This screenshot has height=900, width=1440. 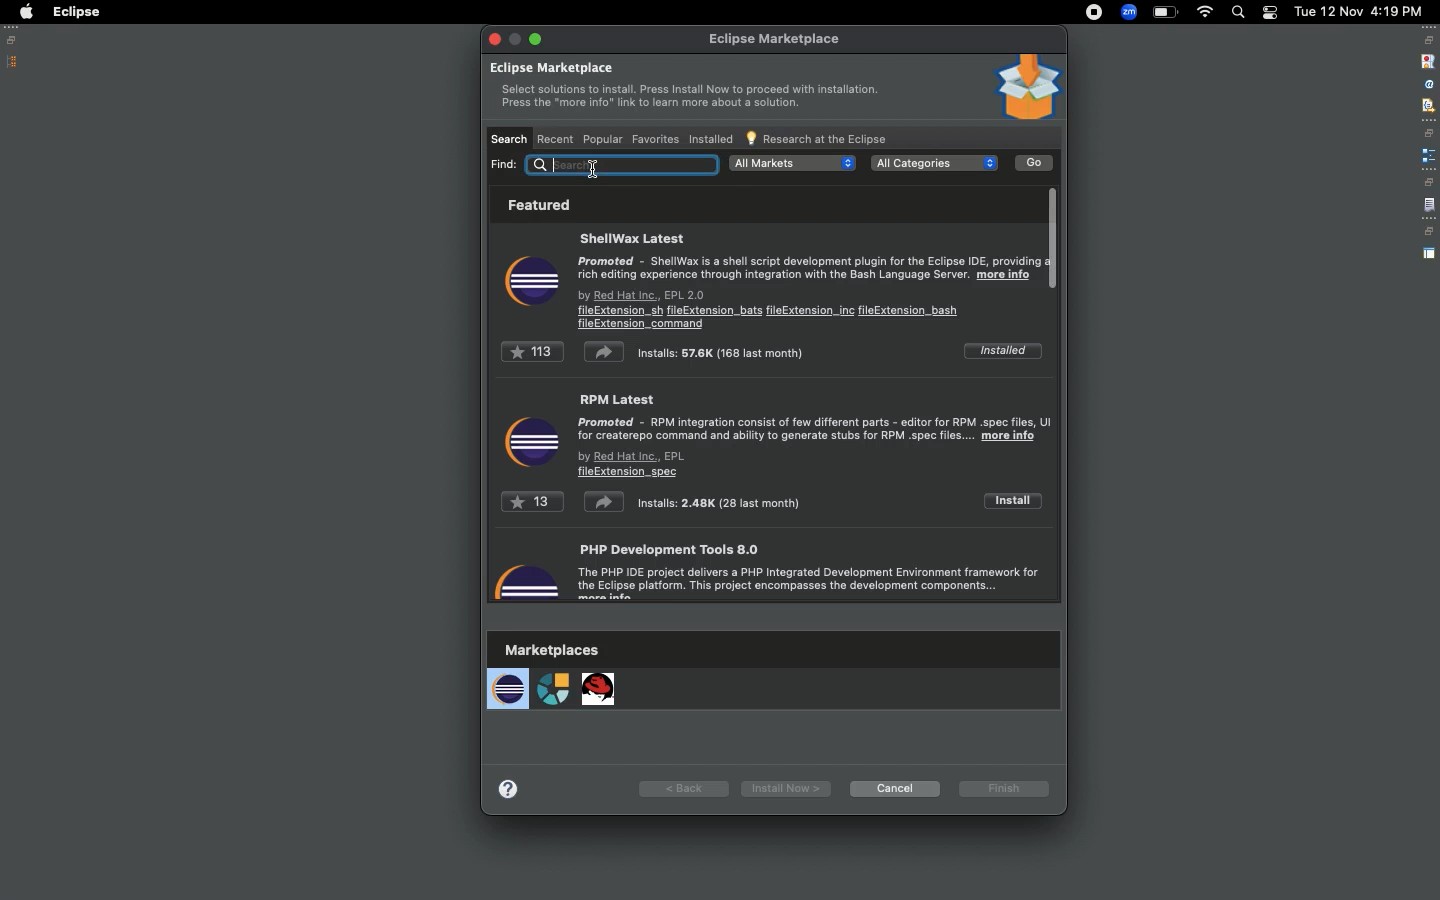 I want to click on find, so click(x=505, y=164).